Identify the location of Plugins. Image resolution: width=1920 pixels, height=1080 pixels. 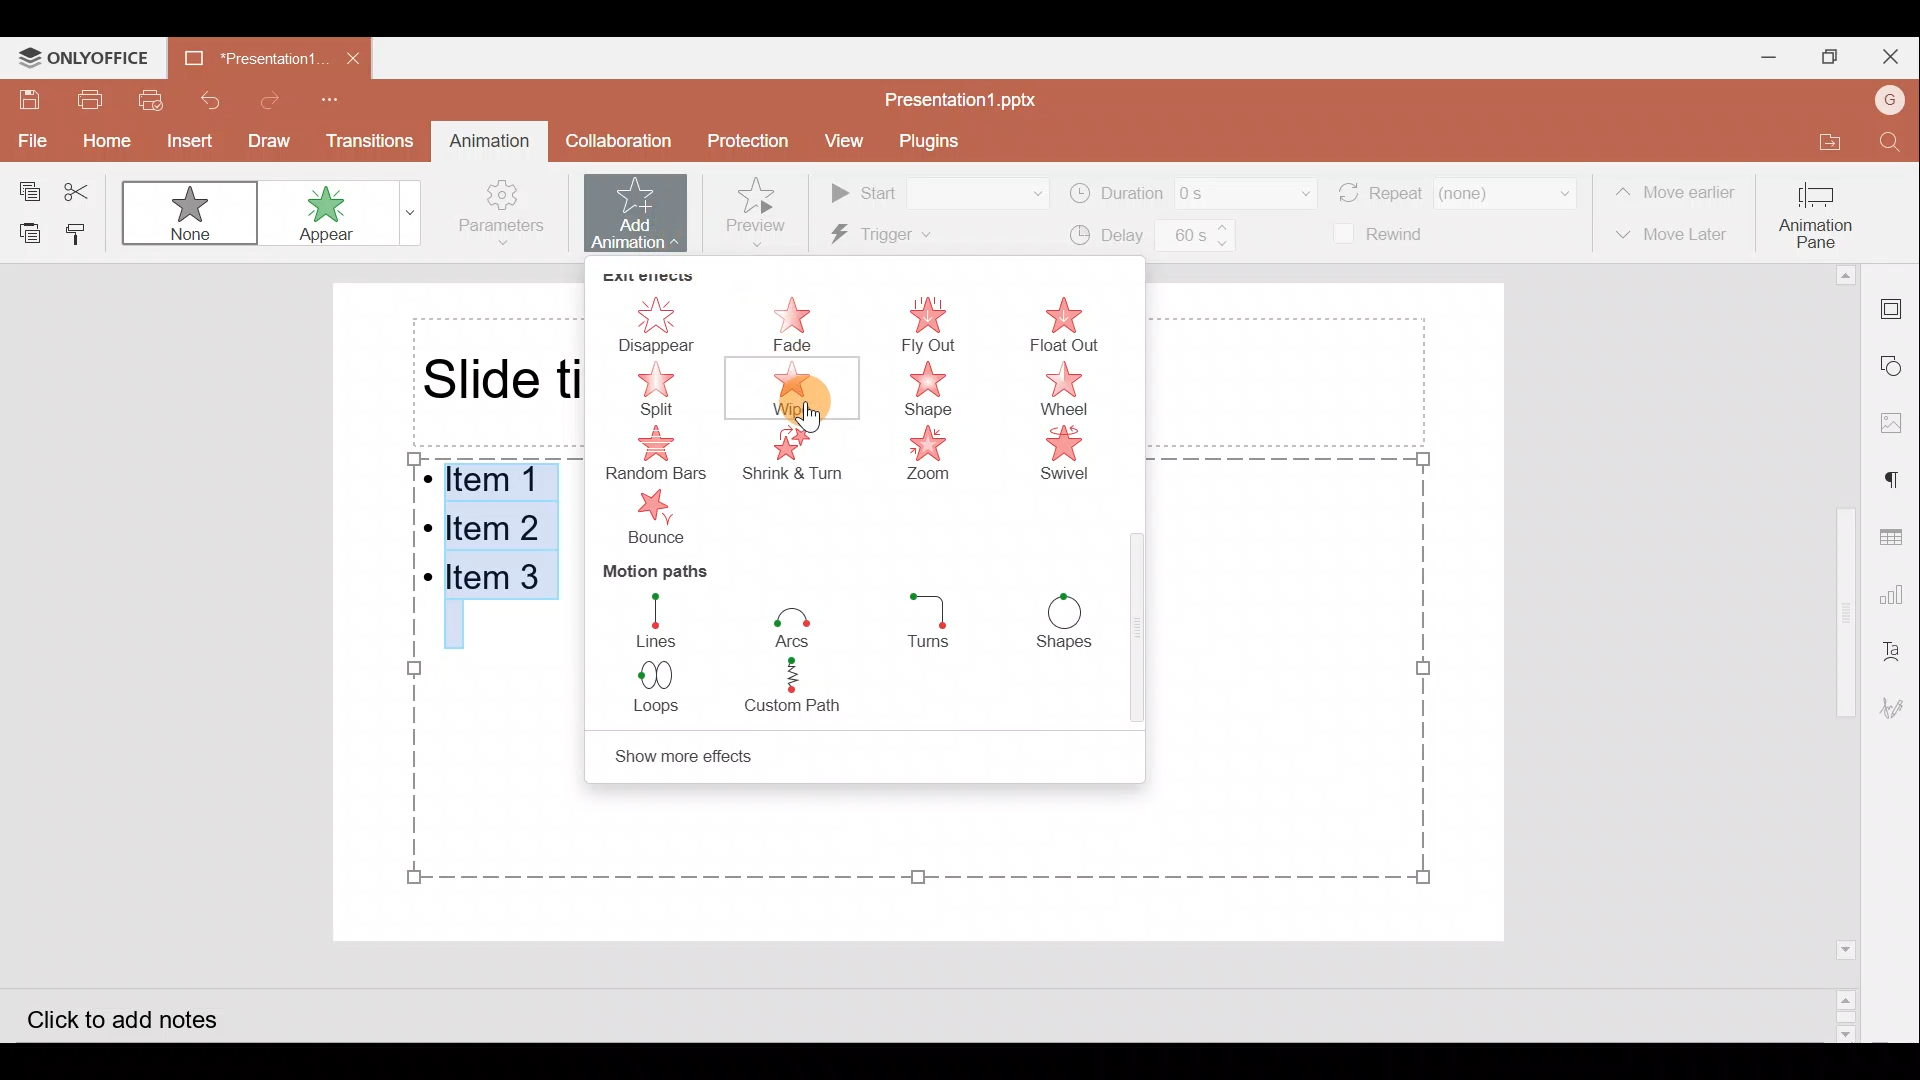
(933, 139).